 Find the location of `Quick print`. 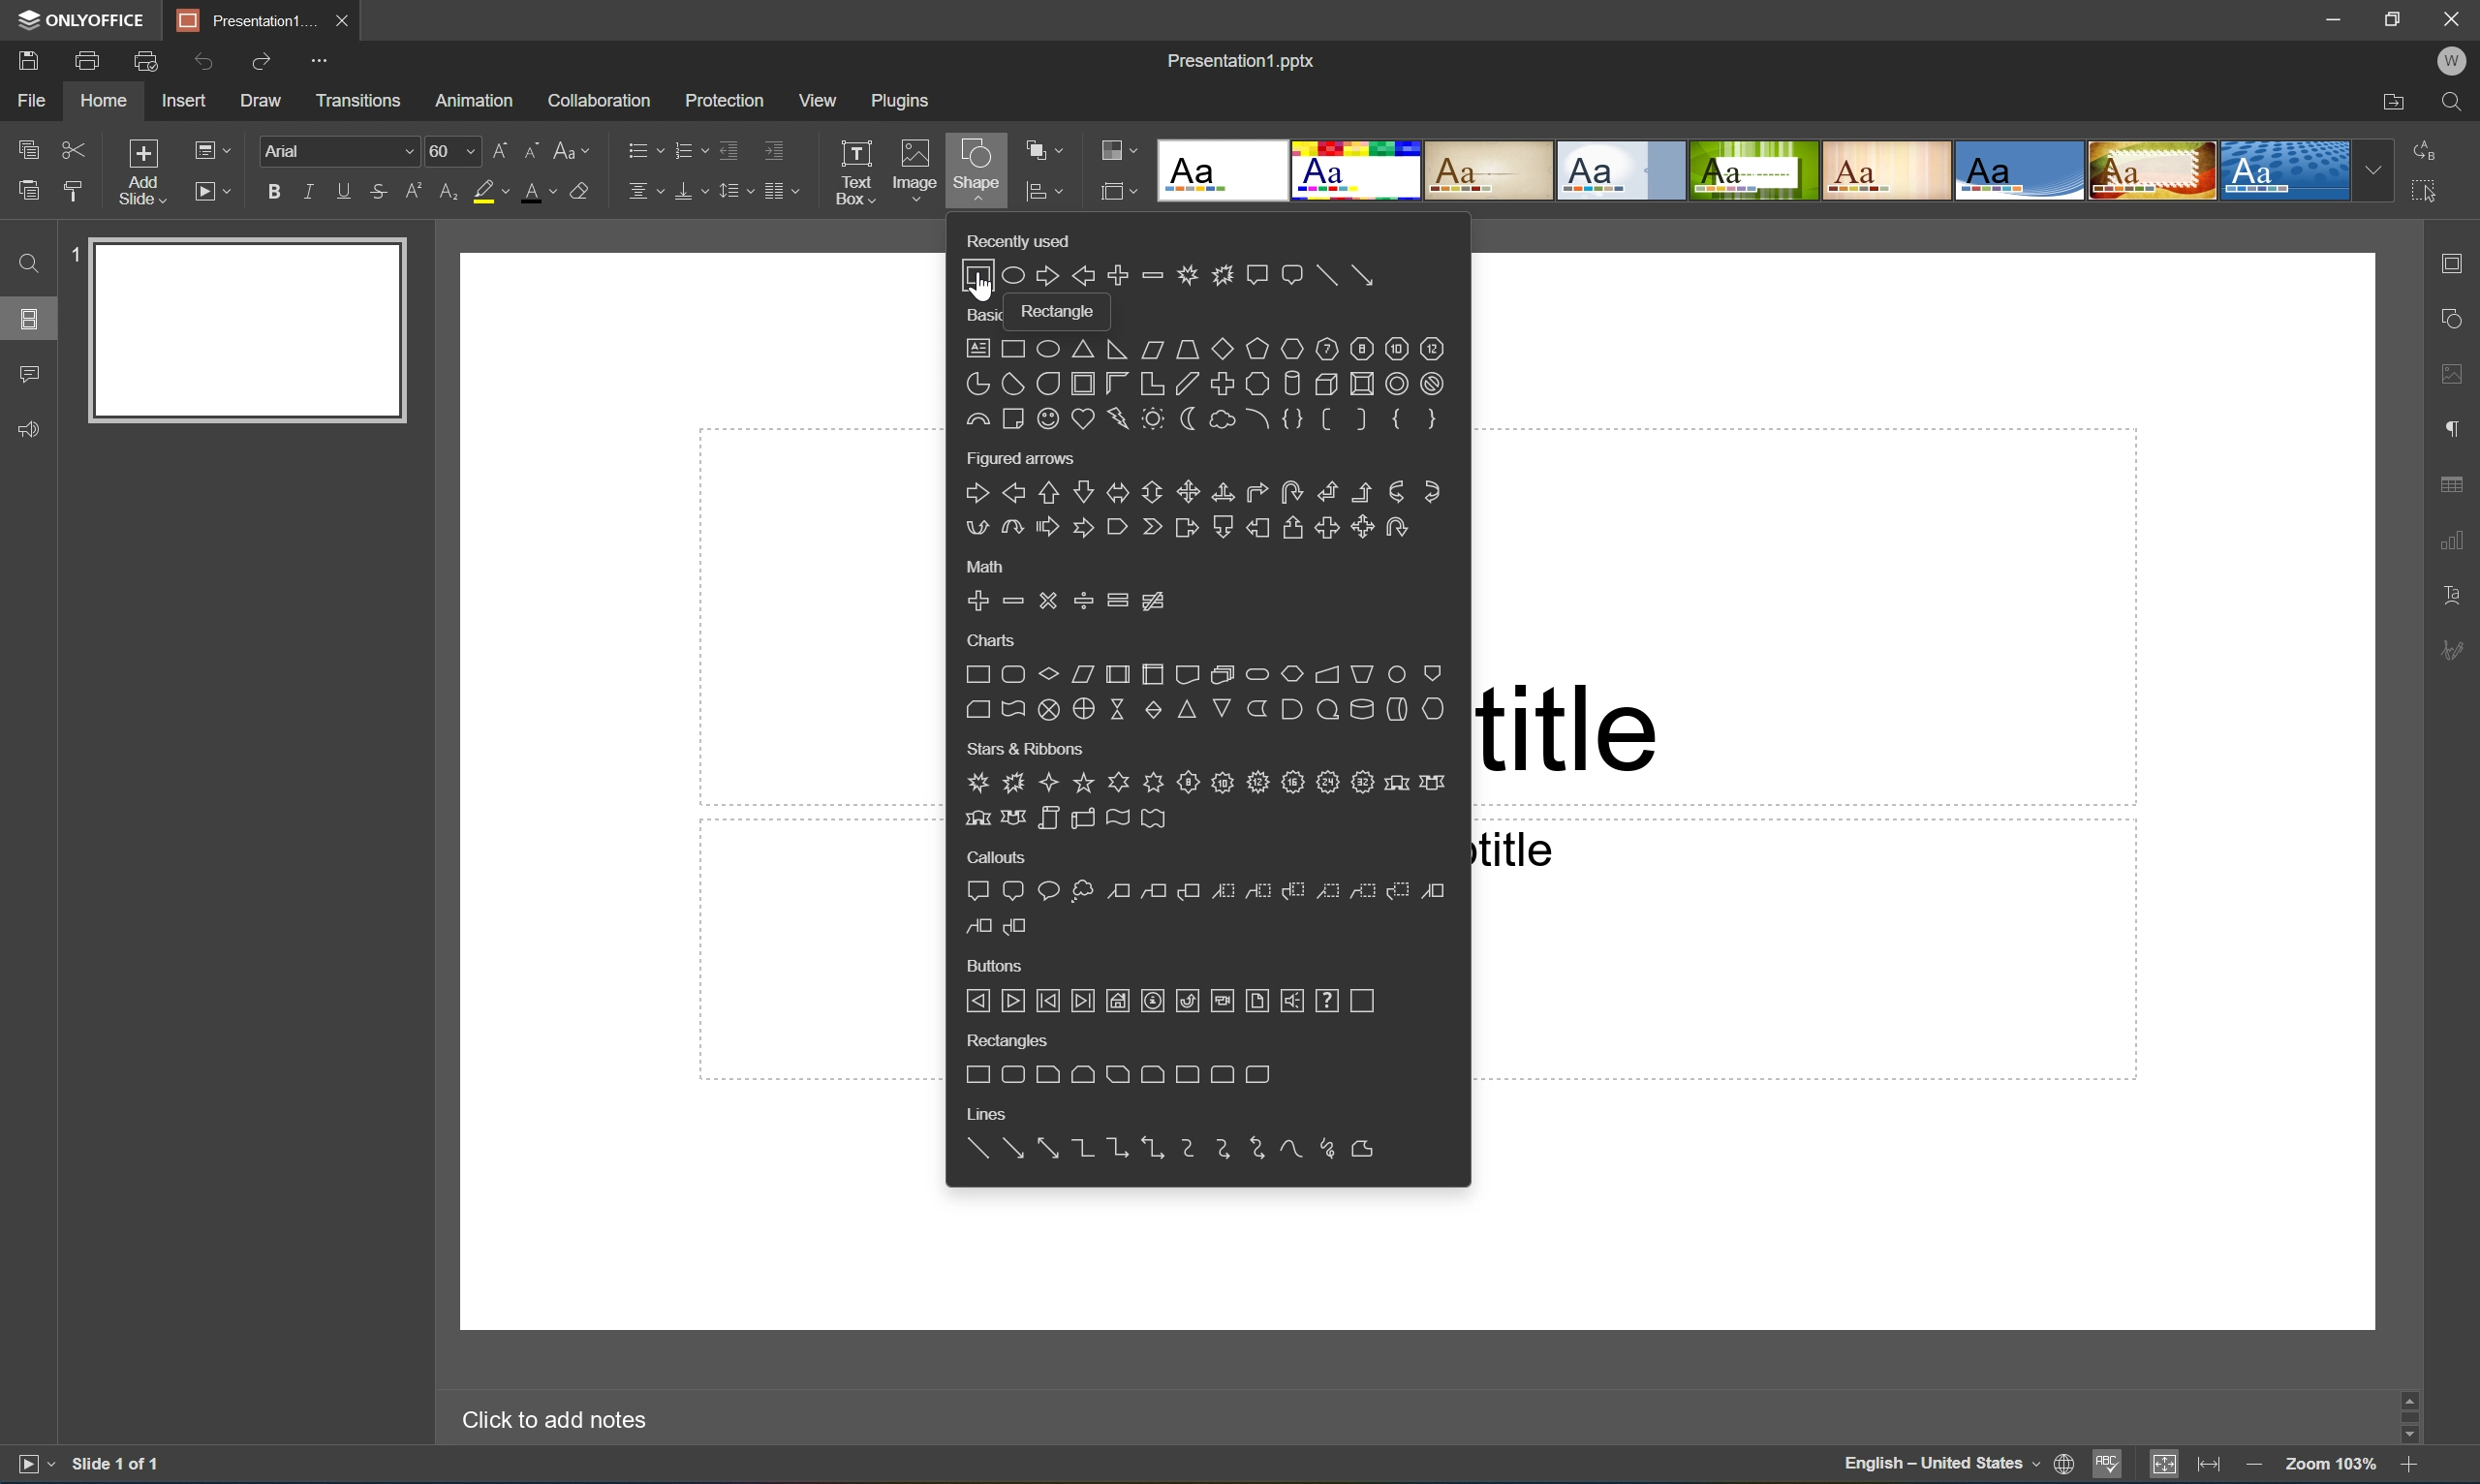

Quick print is located at coordinates (146, 60).